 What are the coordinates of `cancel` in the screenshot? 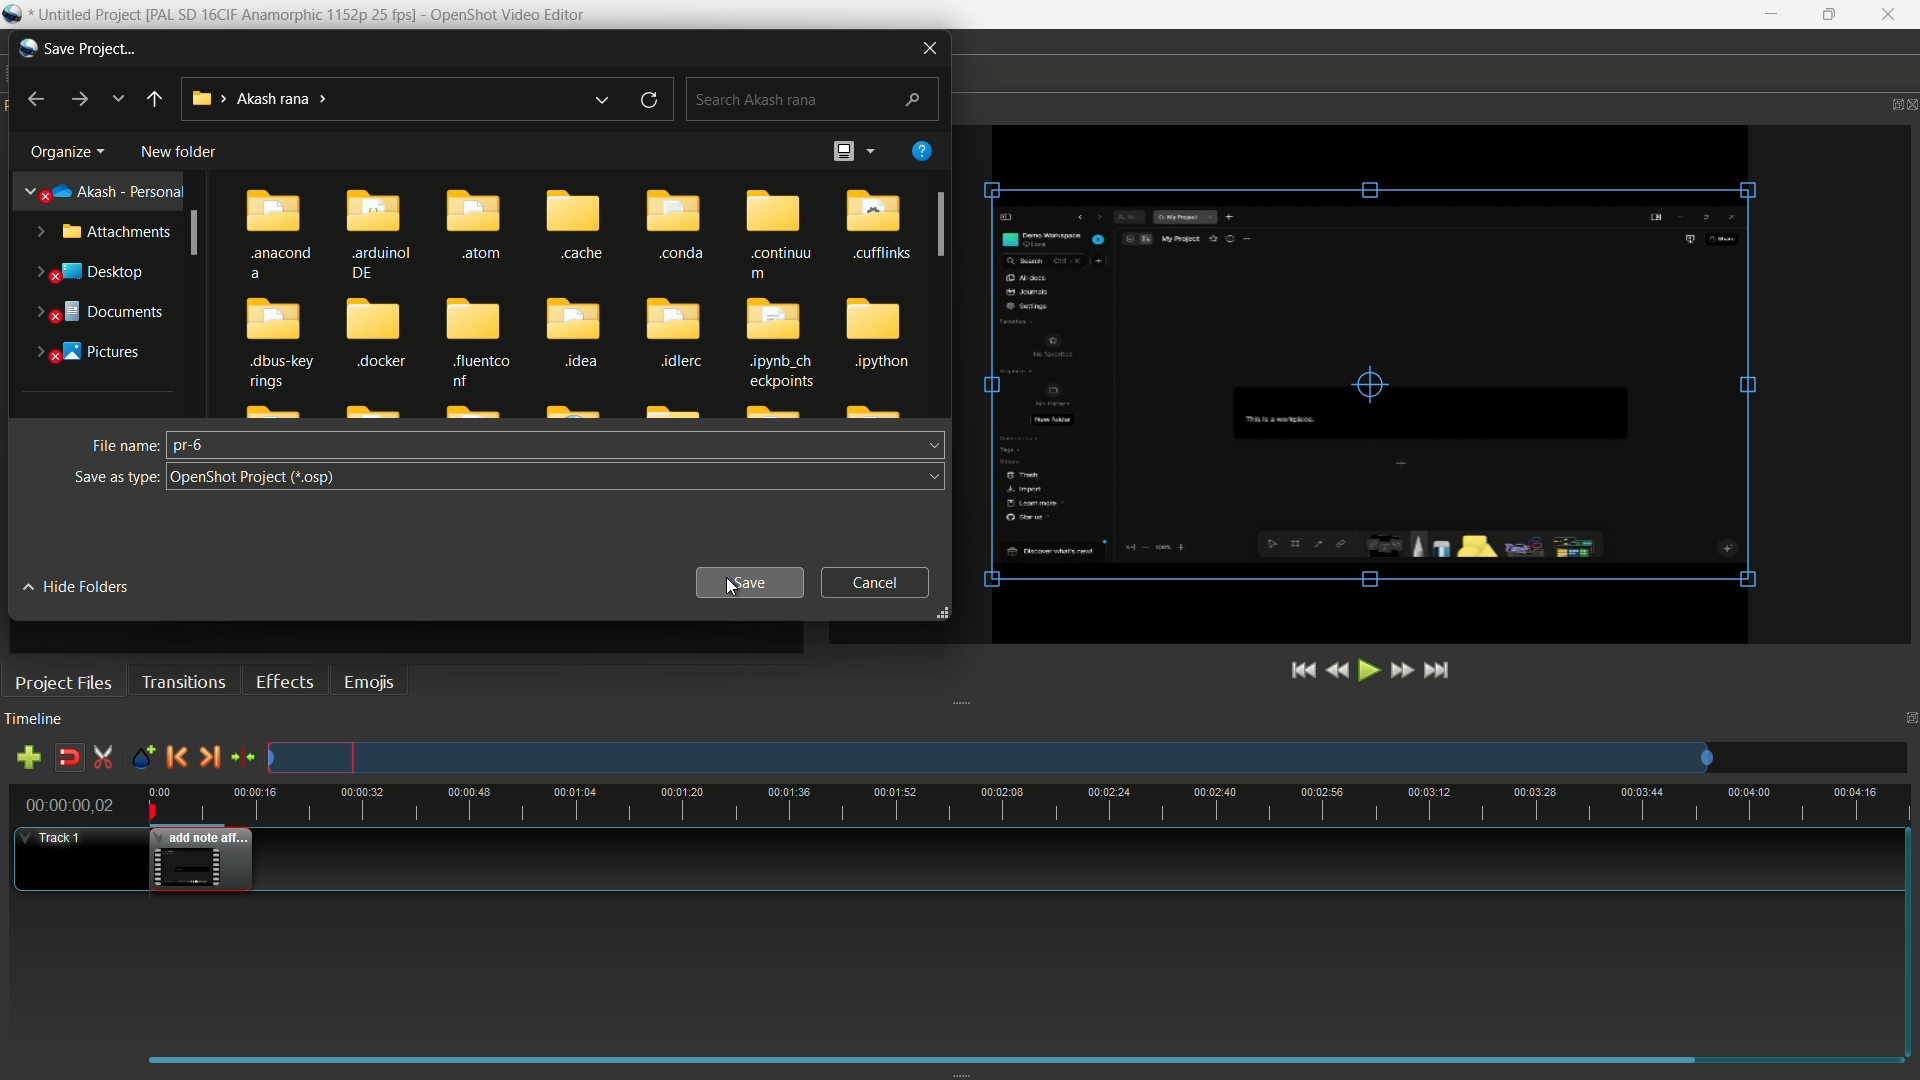 It's located at (874, 582).